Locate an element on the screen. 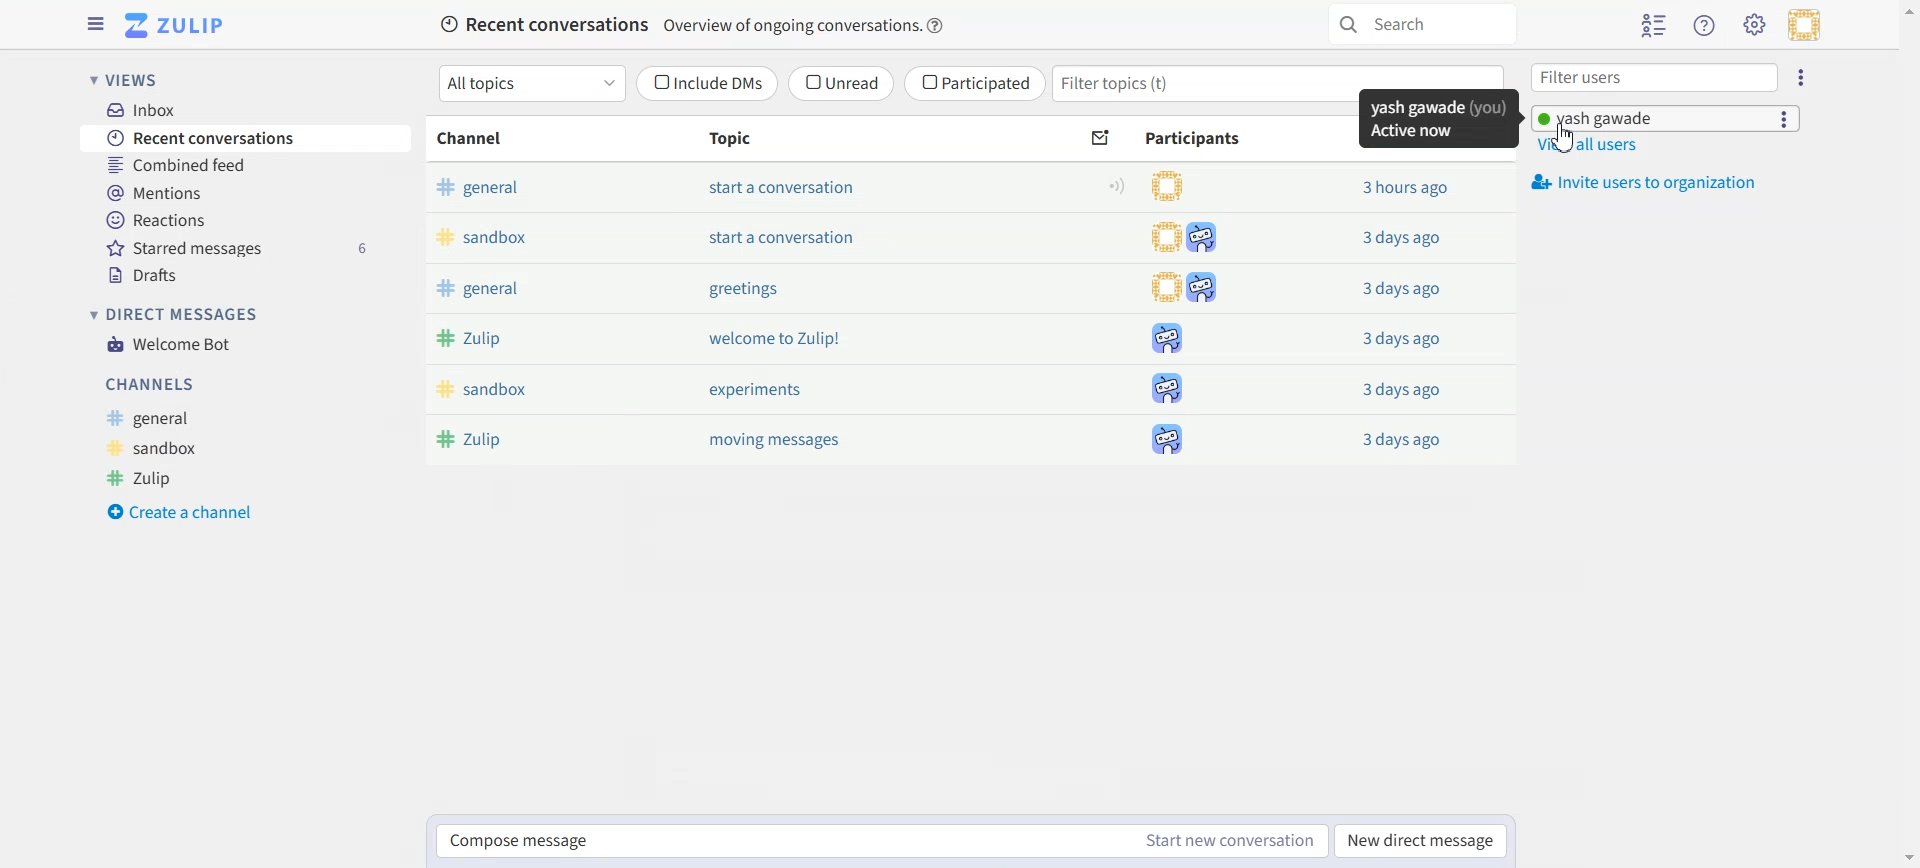 The image size is (1920, 868). 3 days ago is located at coordinates (1405, 341).